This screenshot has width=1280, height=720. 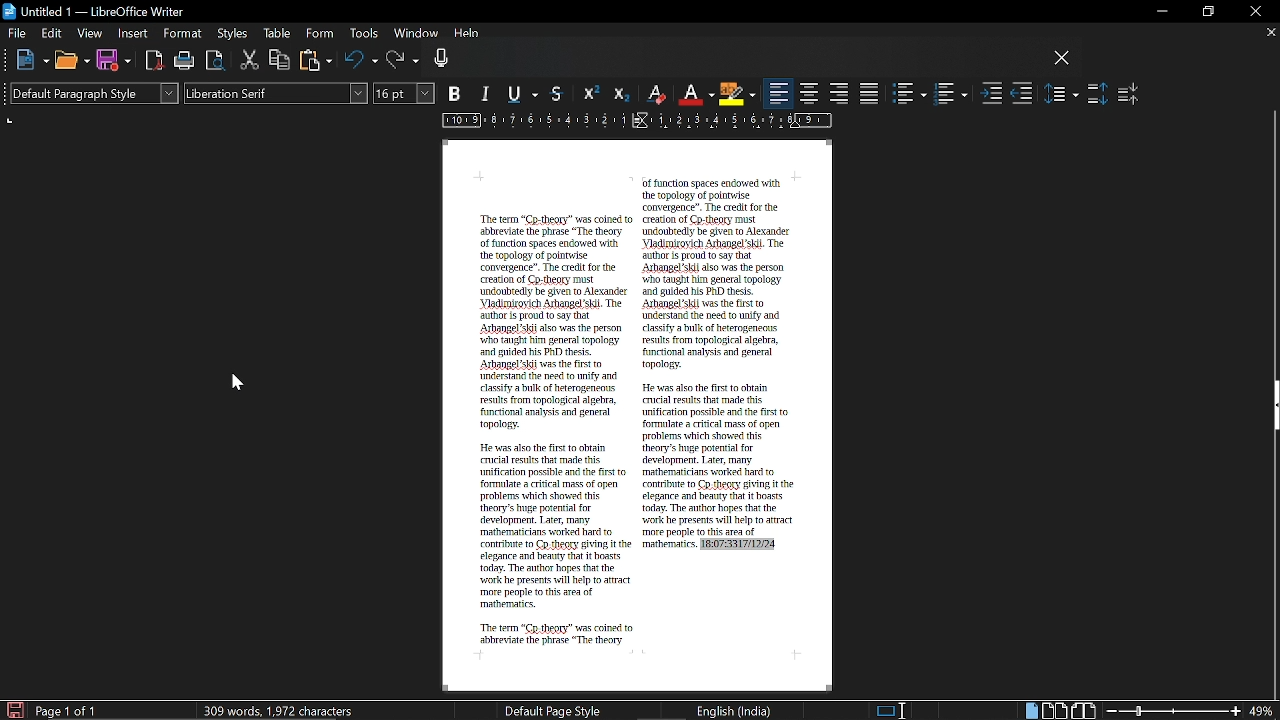 I want to click on 18:07:33 17/12/24, so click(x=738, y=546).